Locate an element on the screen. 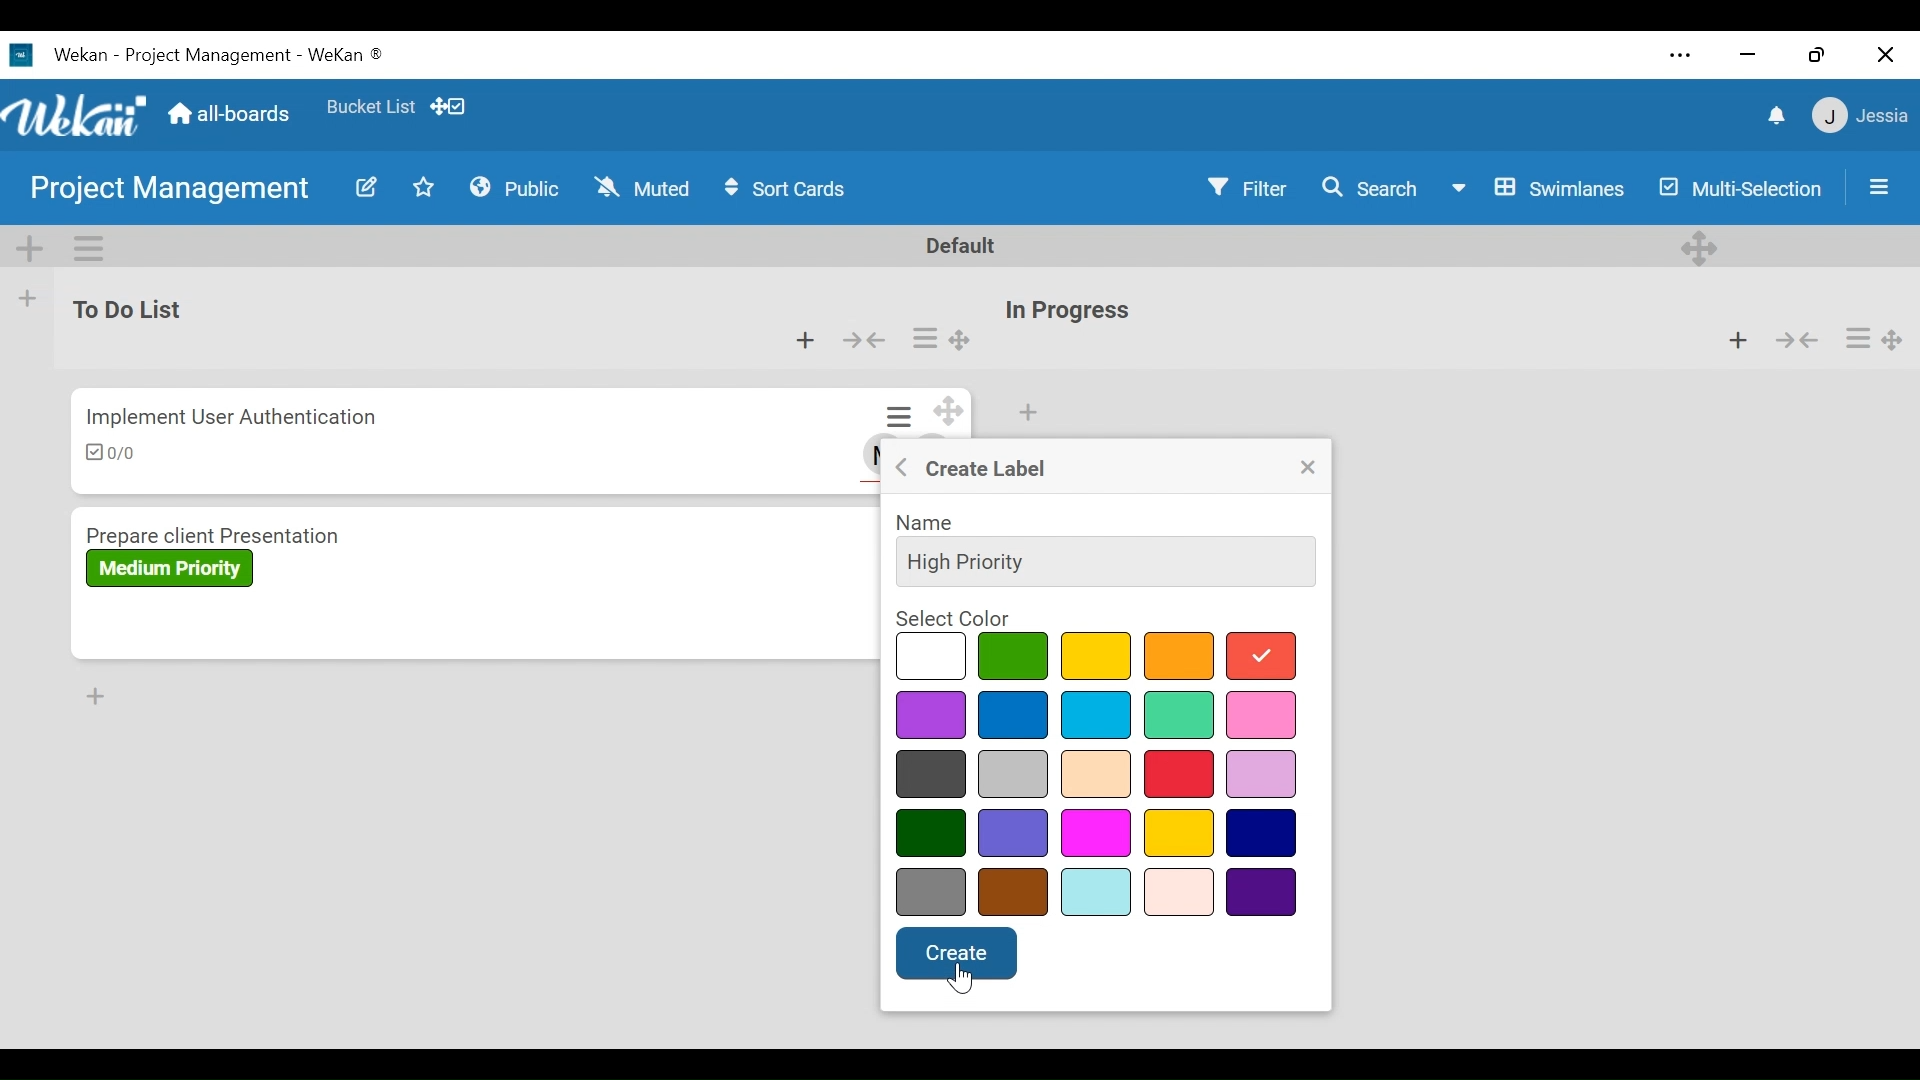 The image size is (1920, 1080). Card actions is located at coordinates (903, 418).